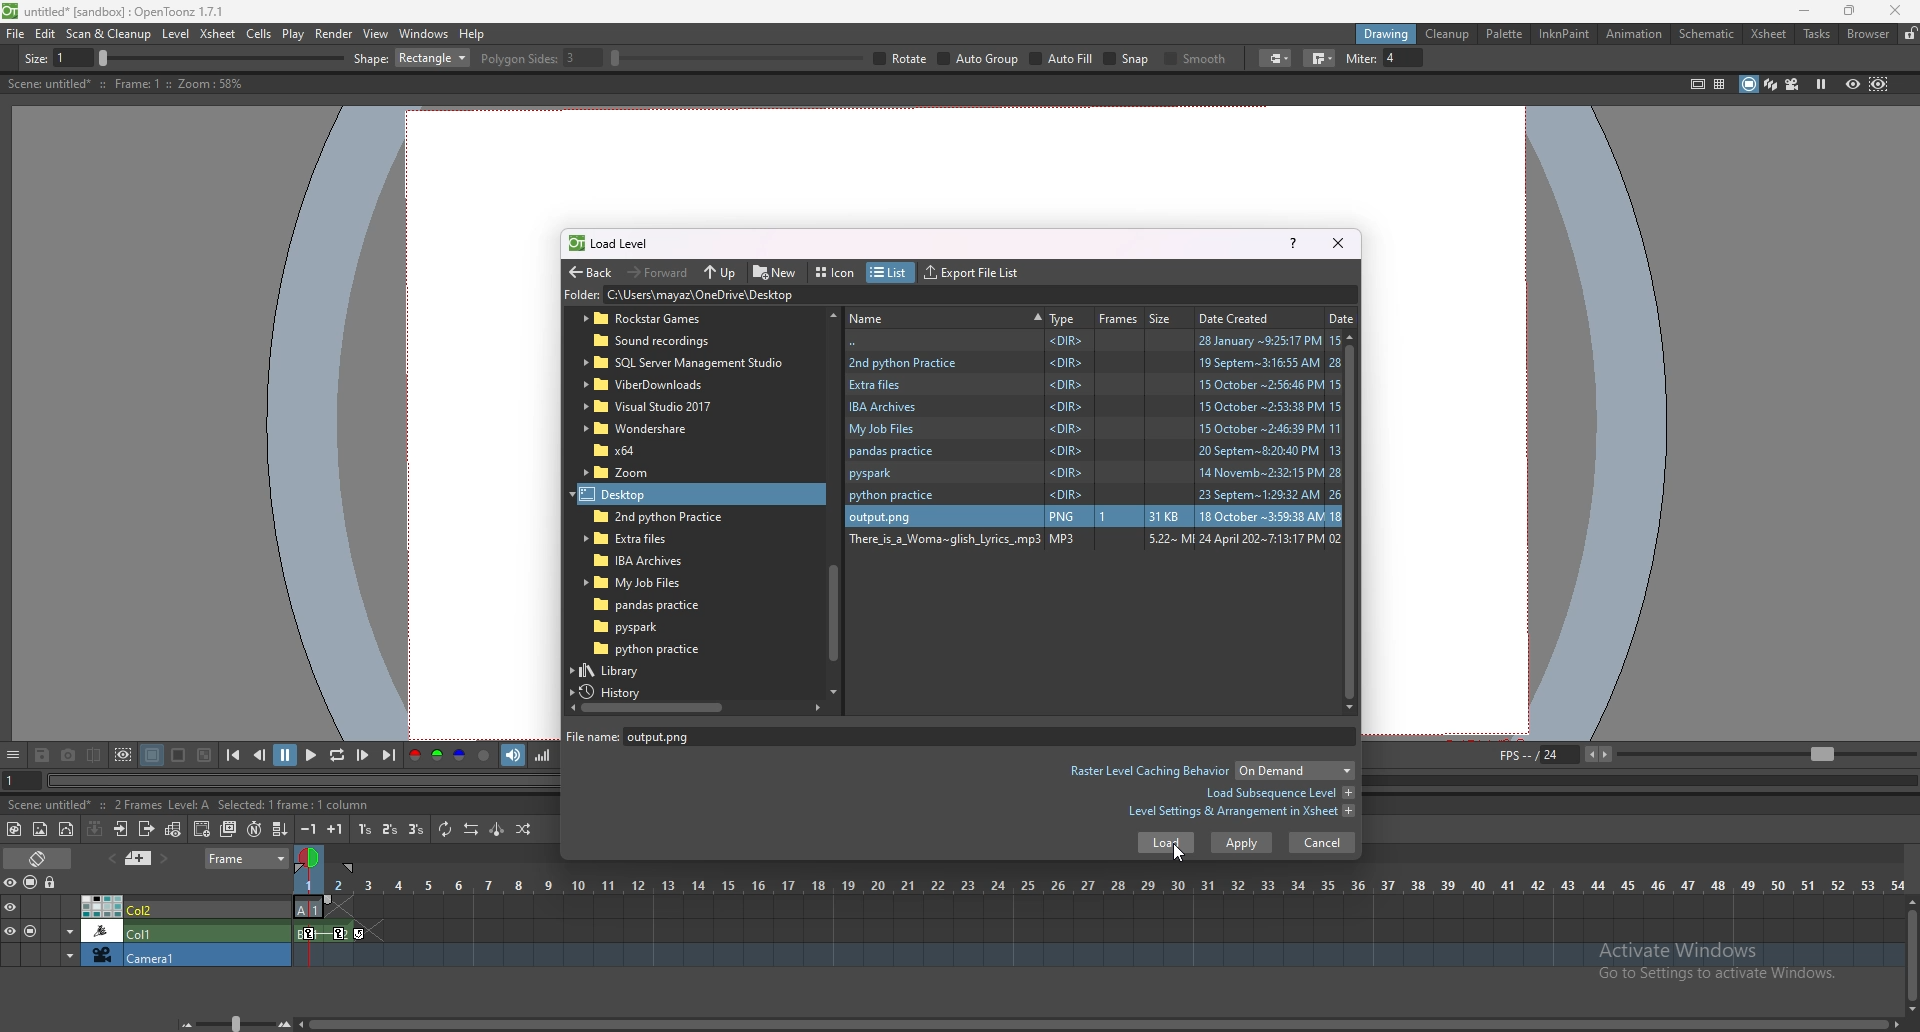  Describe the element at coordinates (364, 755) in the screenshot. I see `next frame` at that location.